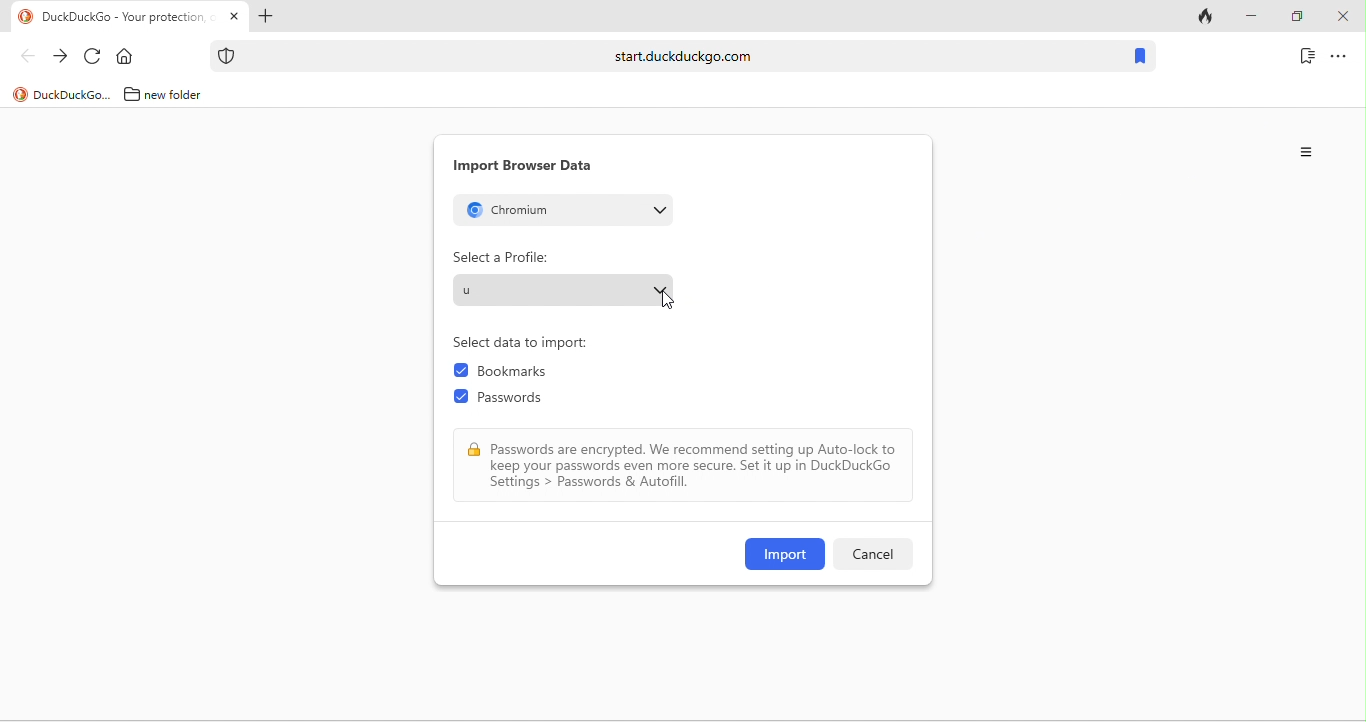 This screenshot has height=722, width=1366. What do you see at coordinates (1342, 17) in the screenshot?
I see `close` at bounding box center [1342, 17].